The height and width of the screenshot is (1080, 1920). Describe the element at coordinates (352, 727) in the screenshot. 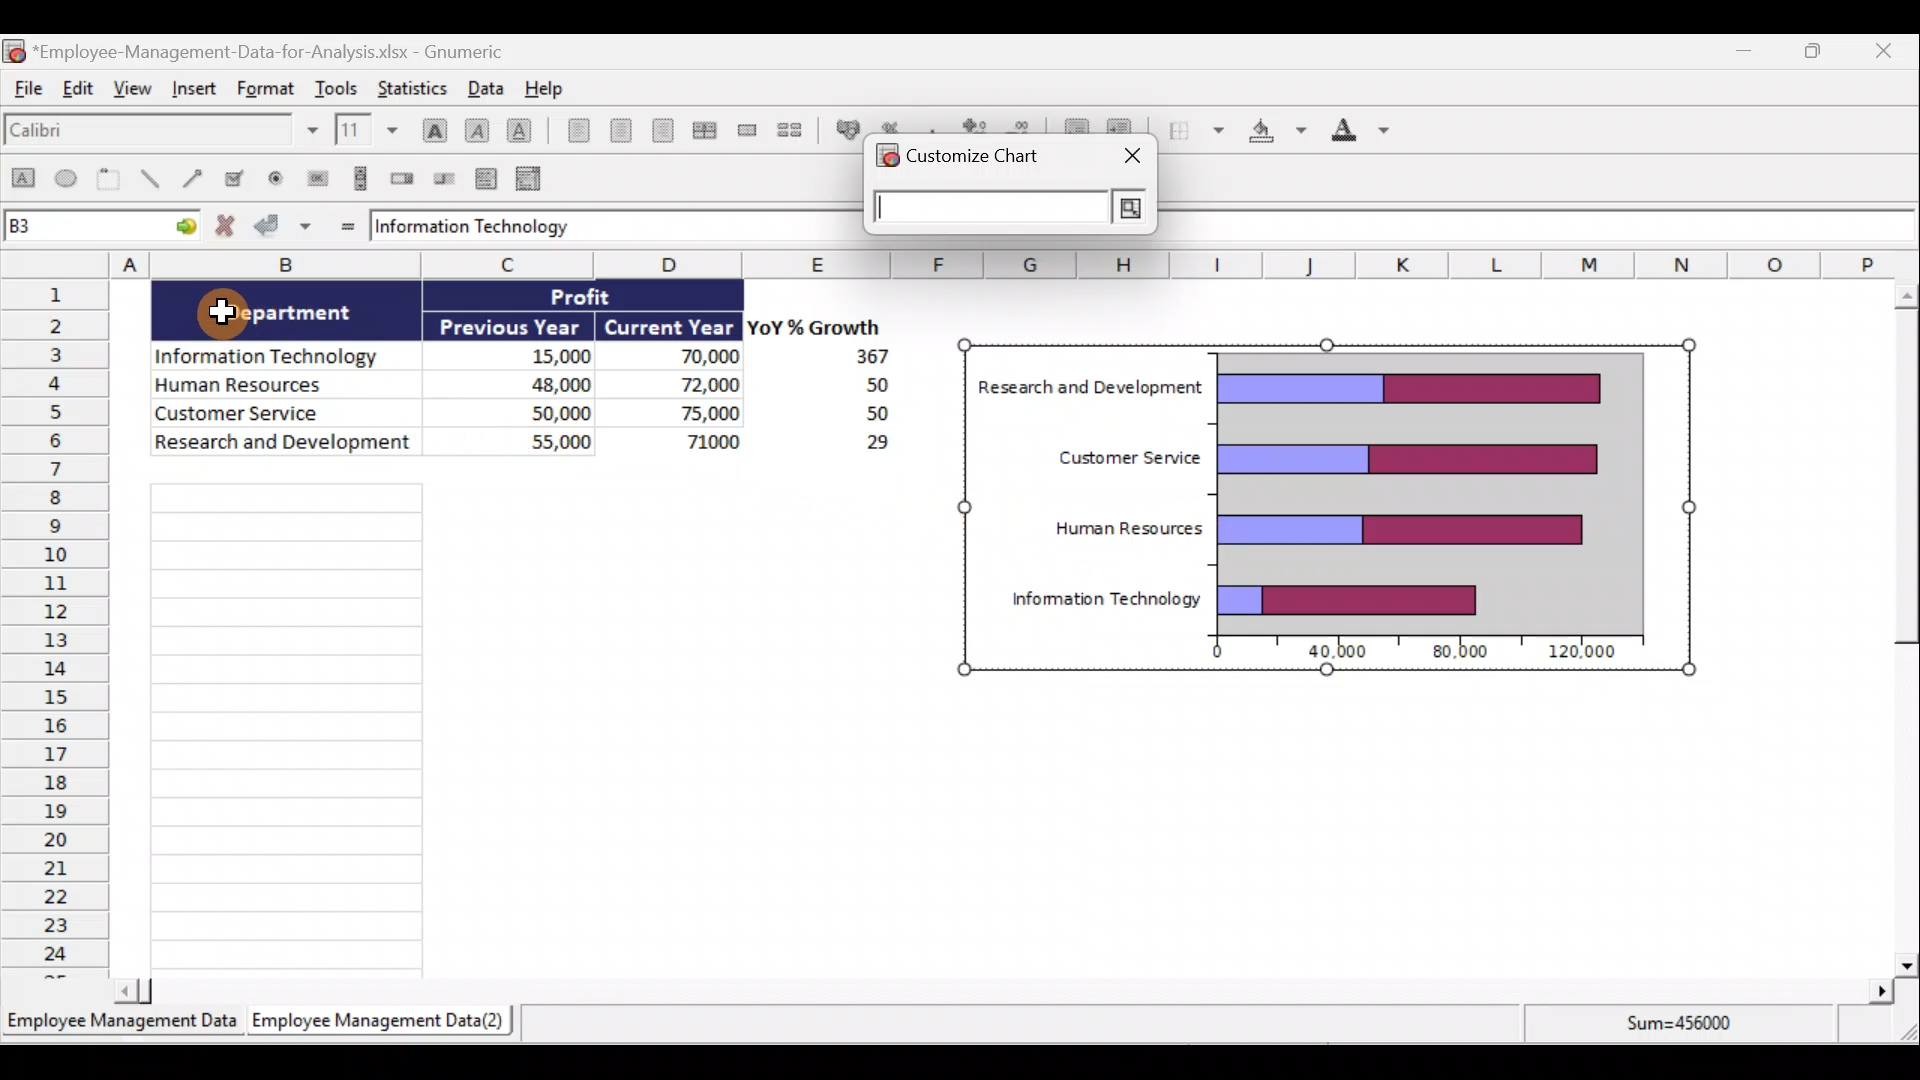

I see `Cells` at that location.